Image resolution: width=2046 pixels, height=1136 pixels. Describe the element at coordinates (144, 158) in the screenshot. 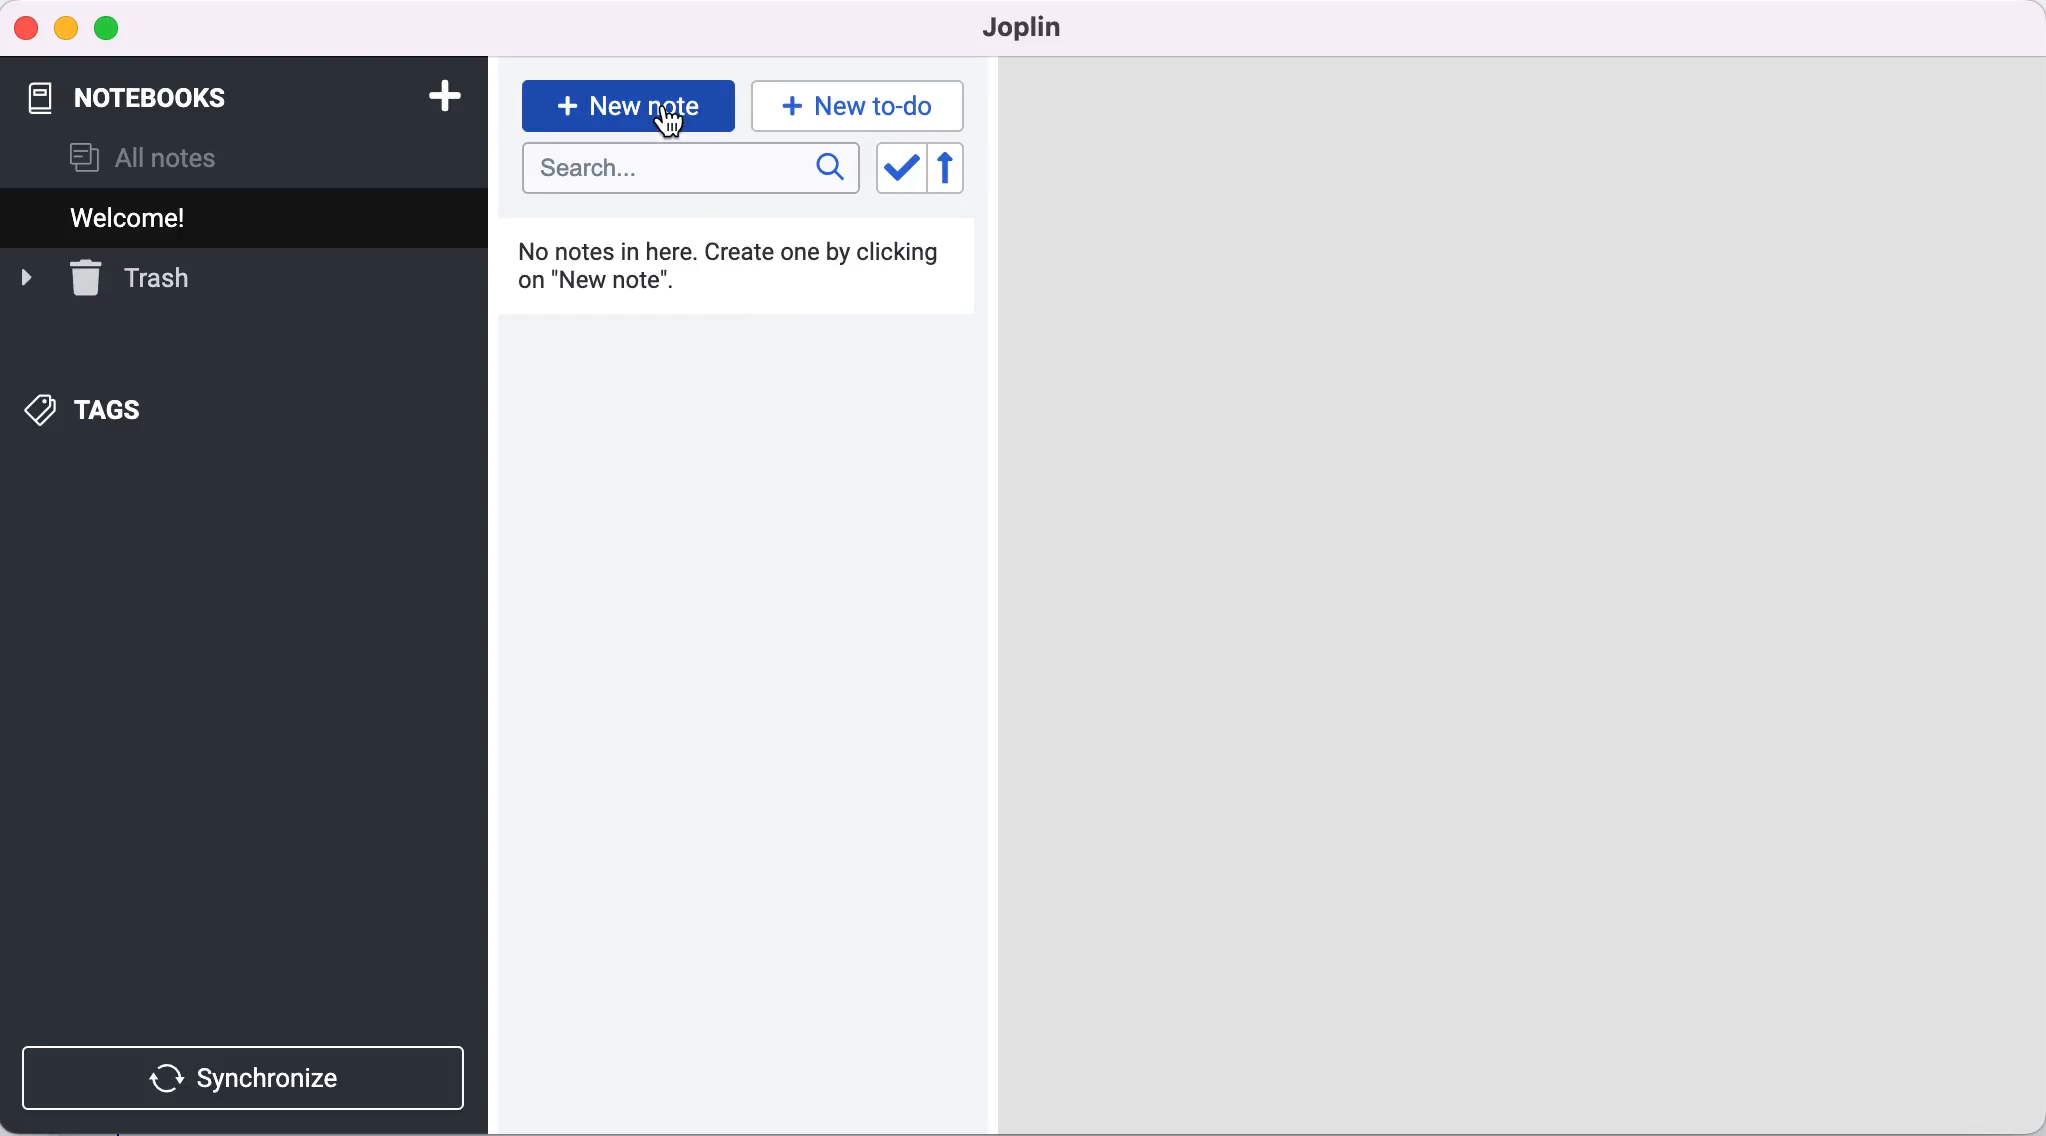

I see `all notes` at that location.